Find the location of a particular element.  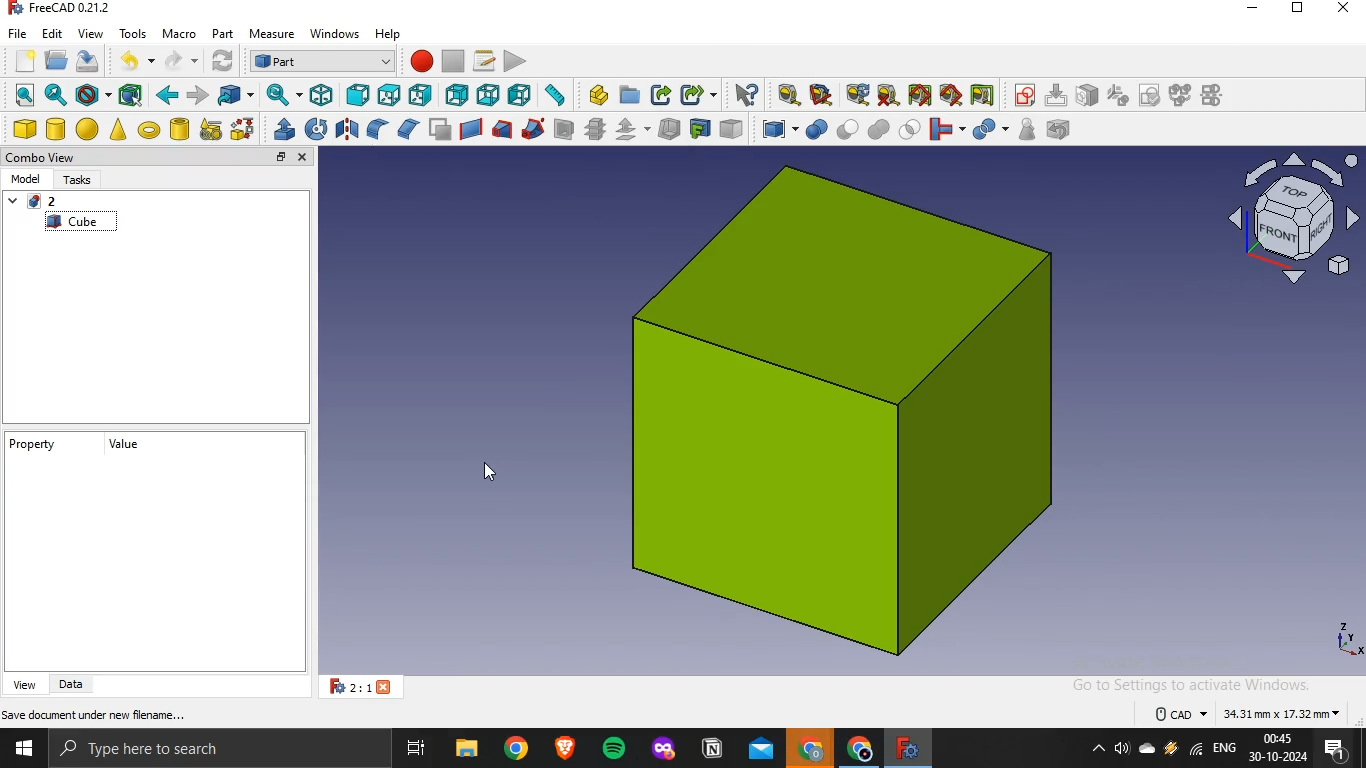

part is located at coordinates (223, 33).